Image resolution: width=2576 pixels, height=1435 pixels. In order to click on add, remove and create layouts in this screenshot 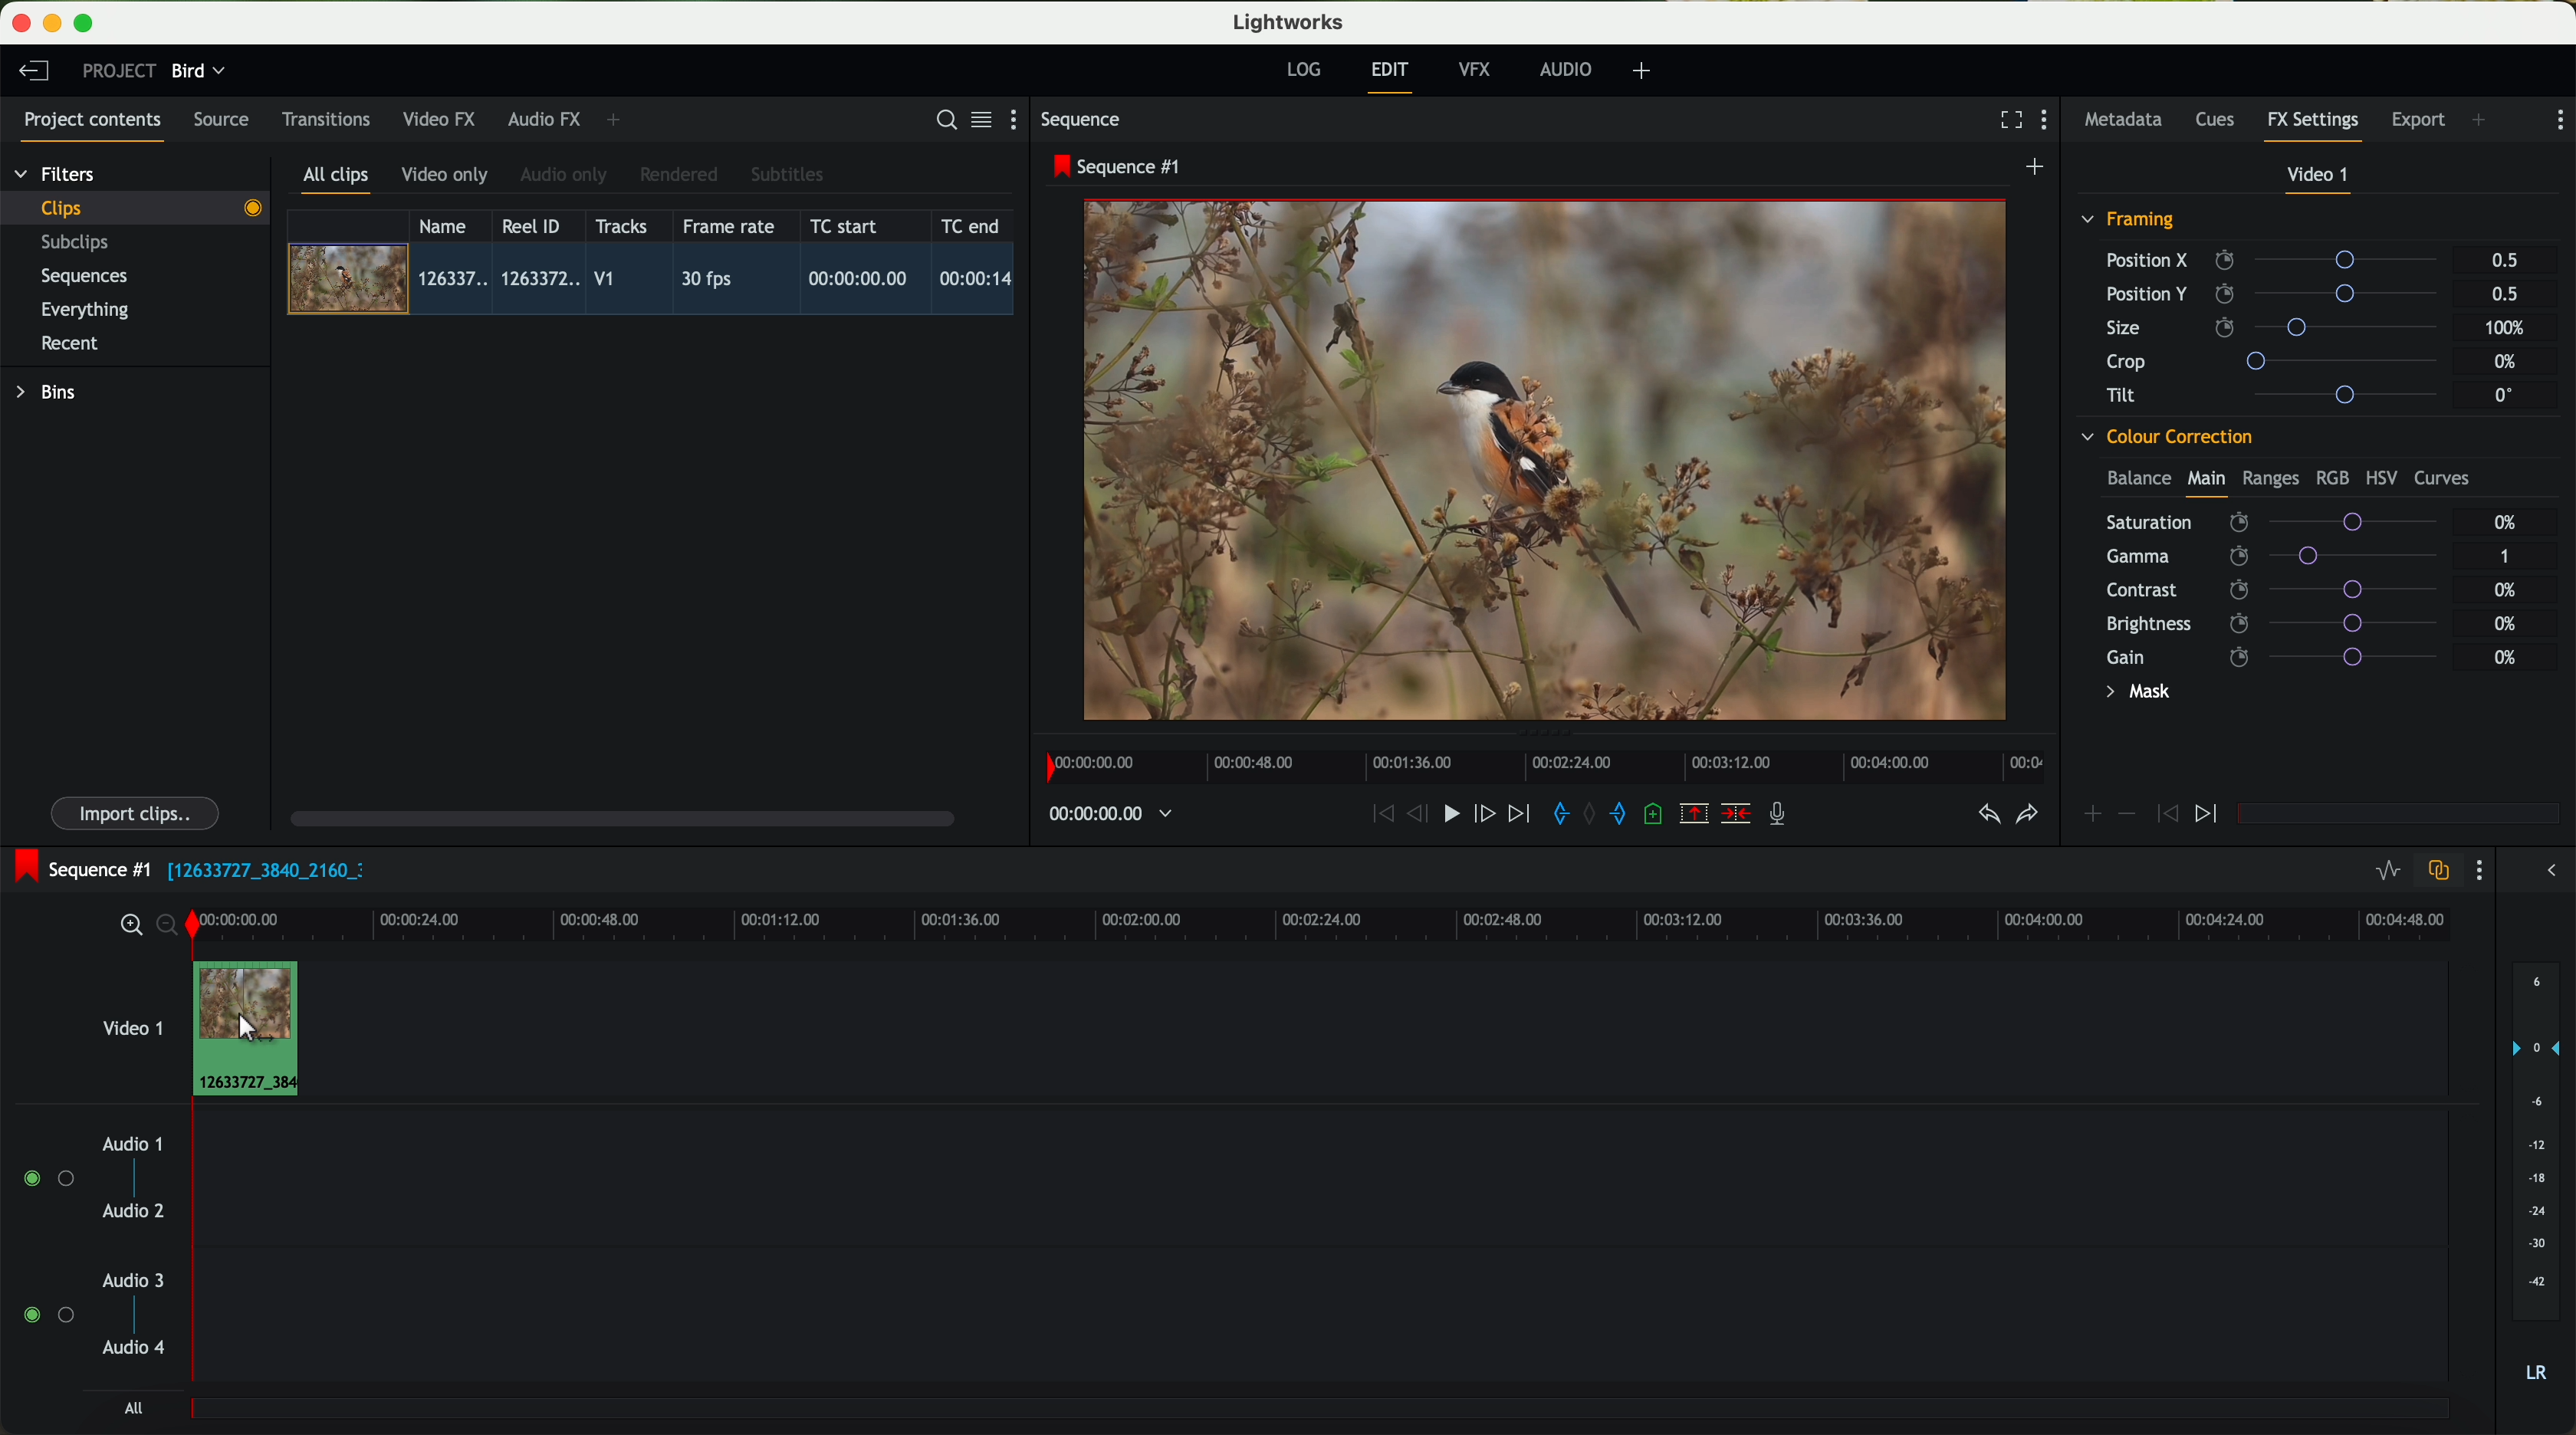, I will do `click(1645, 71)`.